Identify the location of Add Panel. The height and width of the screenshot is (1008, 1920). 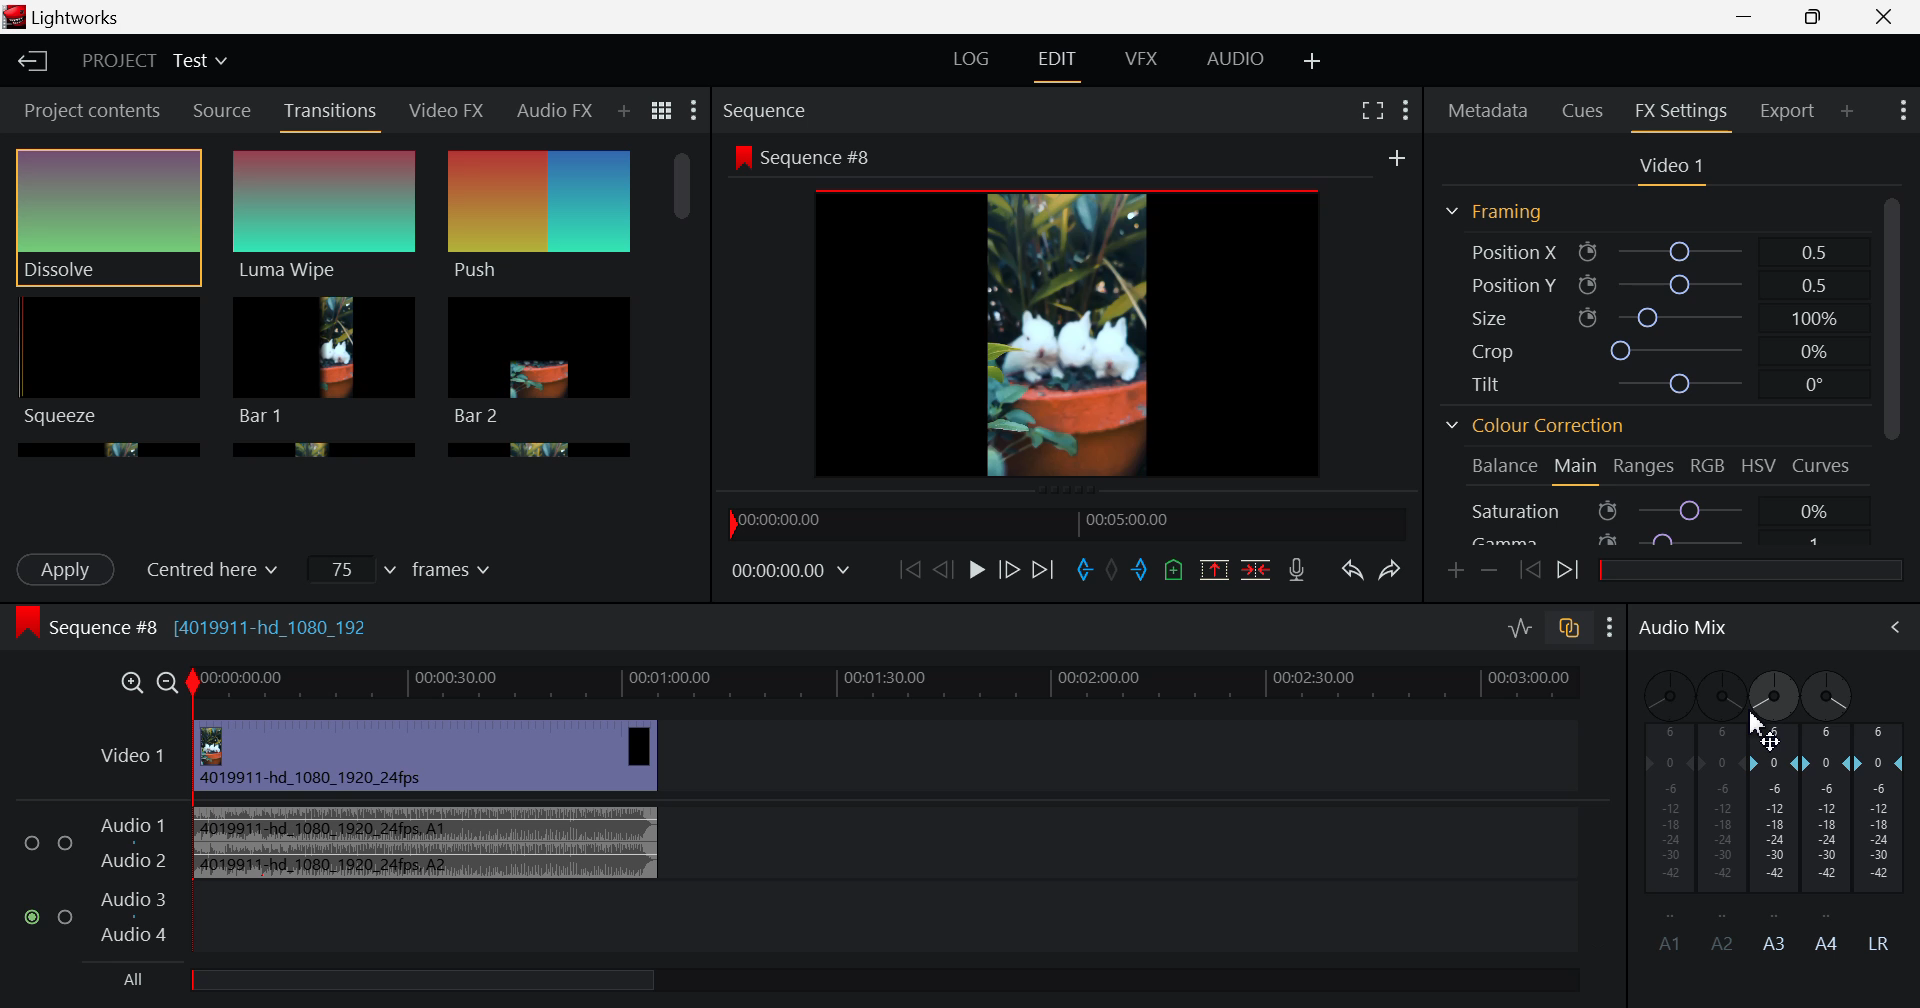
(1848, 110).